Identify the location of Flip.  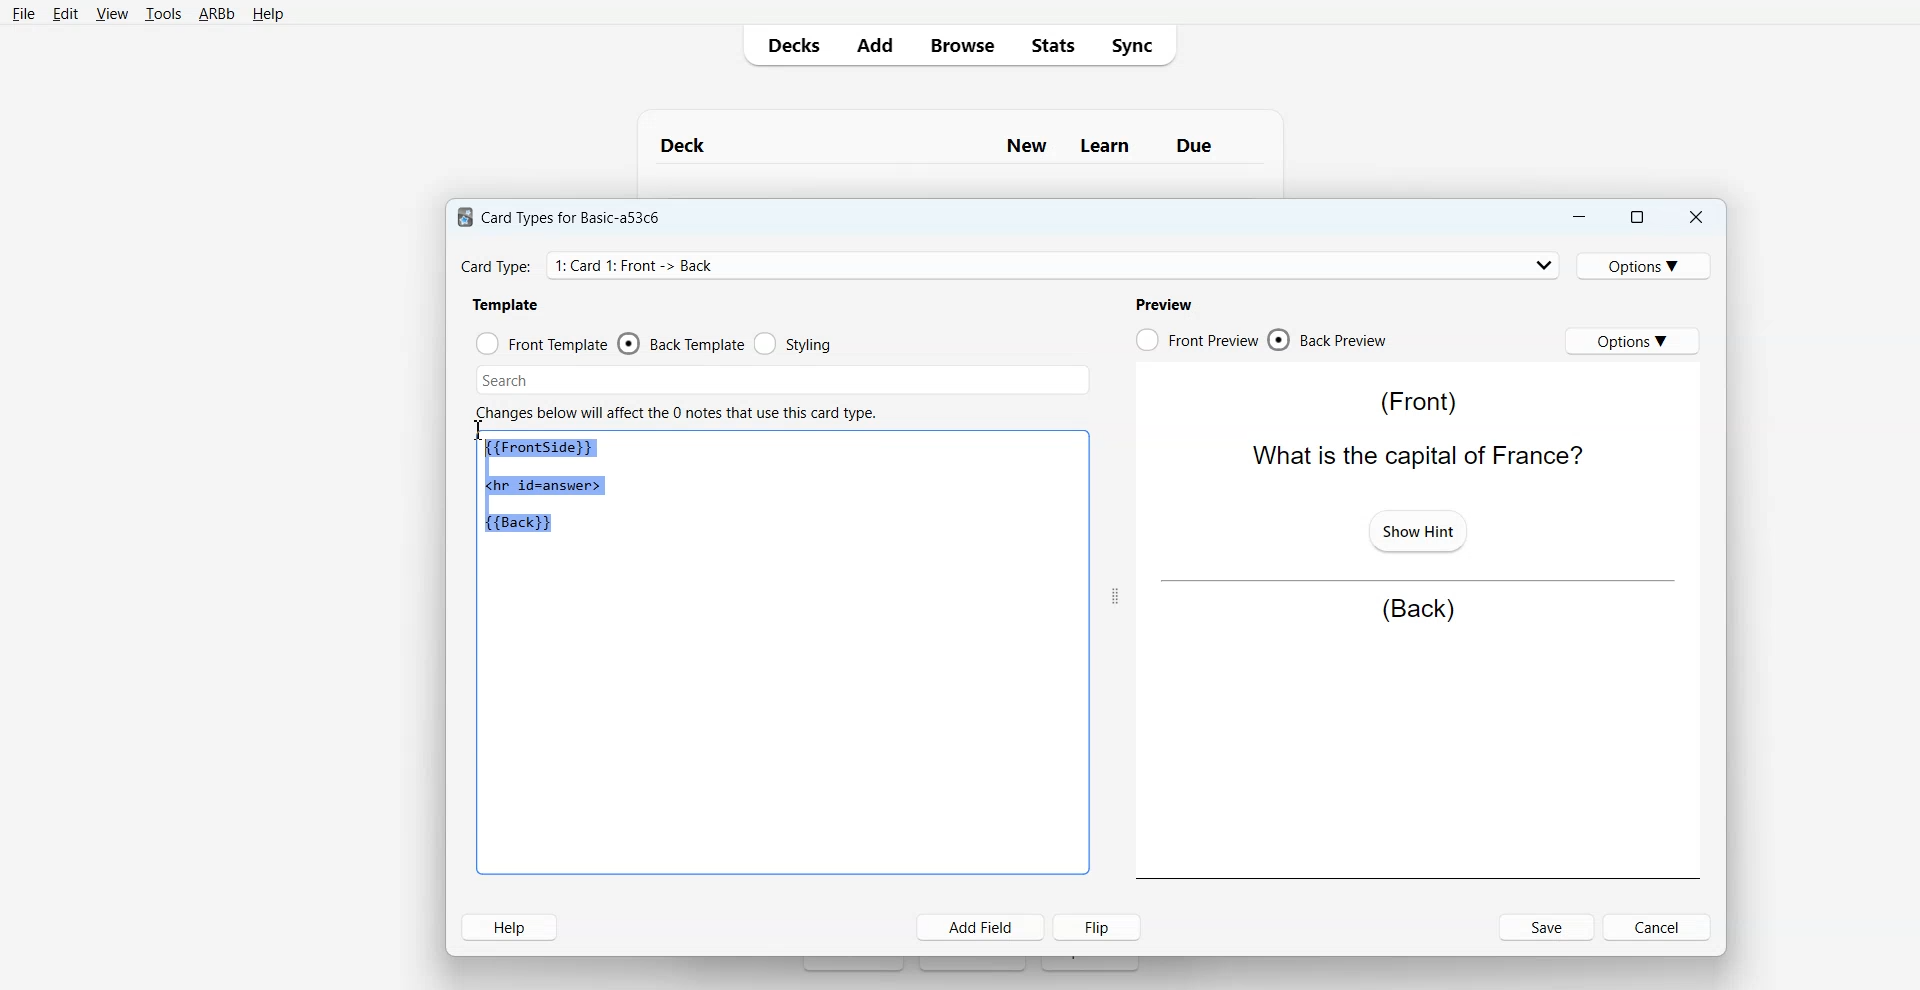
(1101, 926).